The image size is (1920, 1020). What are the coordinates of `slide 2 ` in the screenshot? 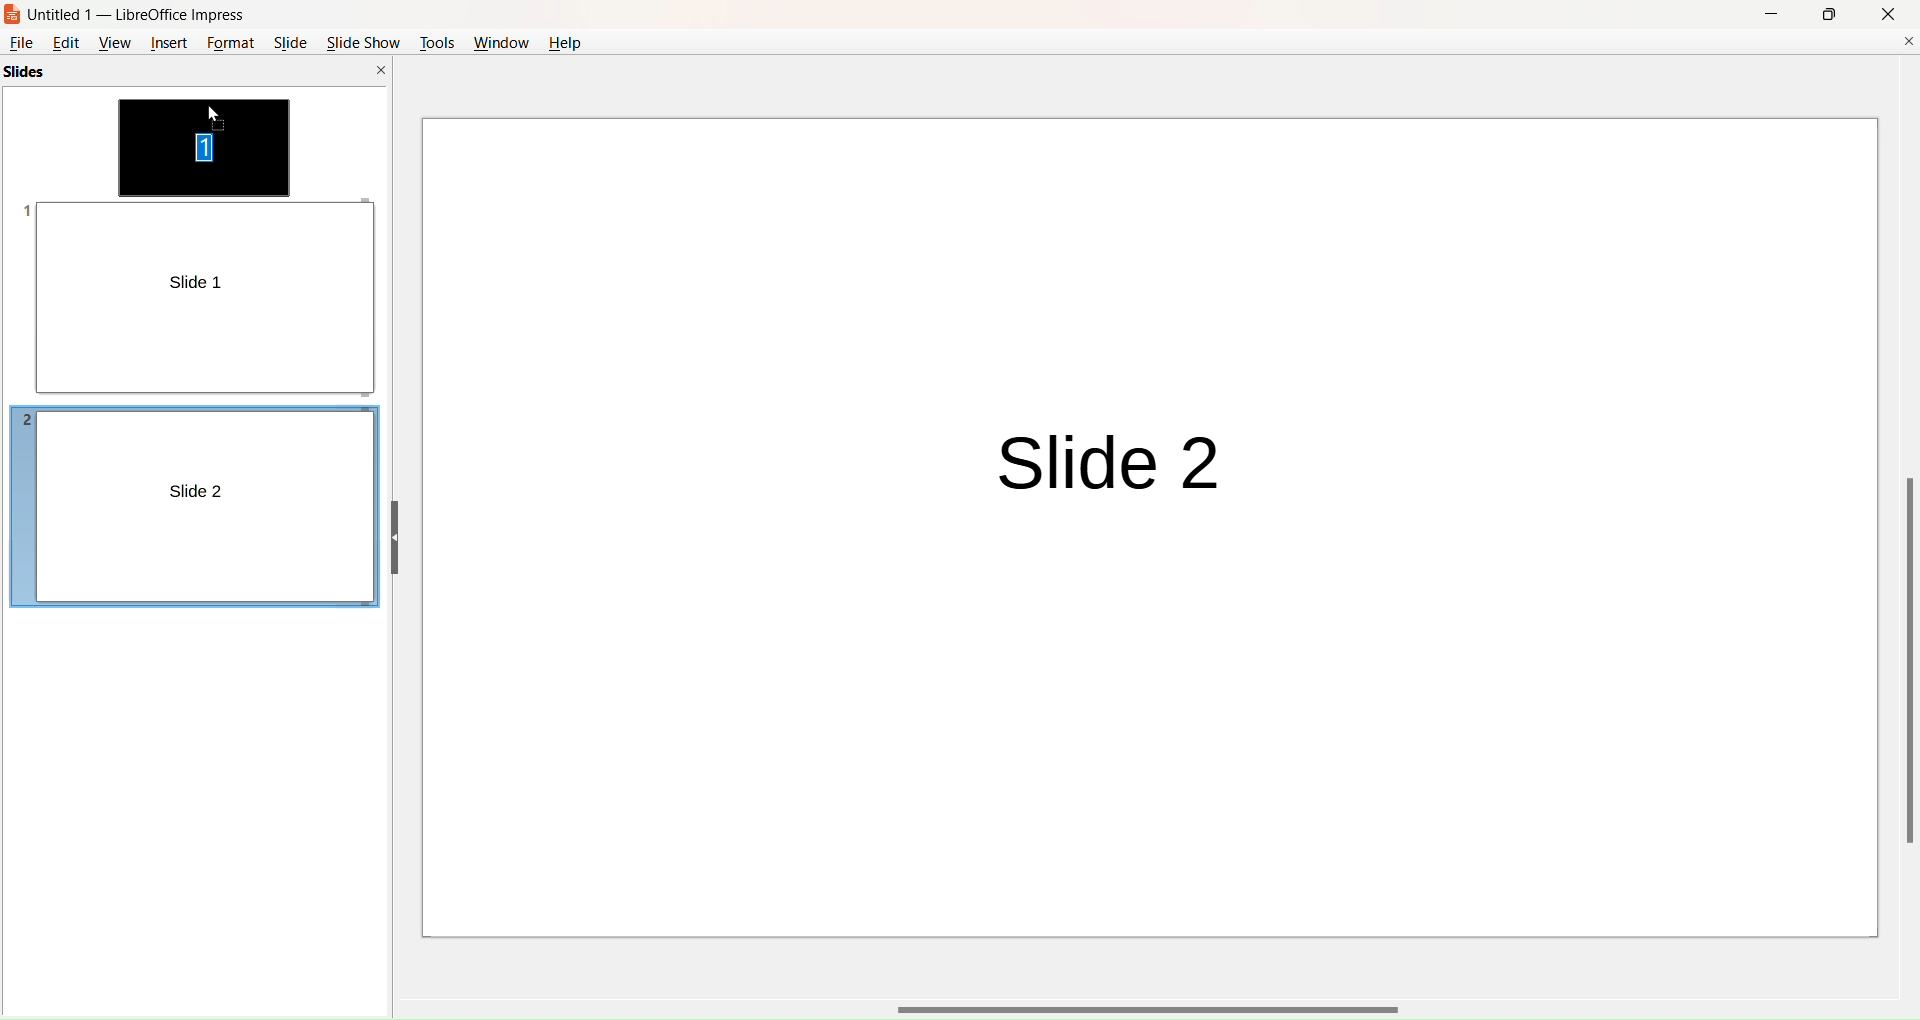 It's located at (1098, 468).